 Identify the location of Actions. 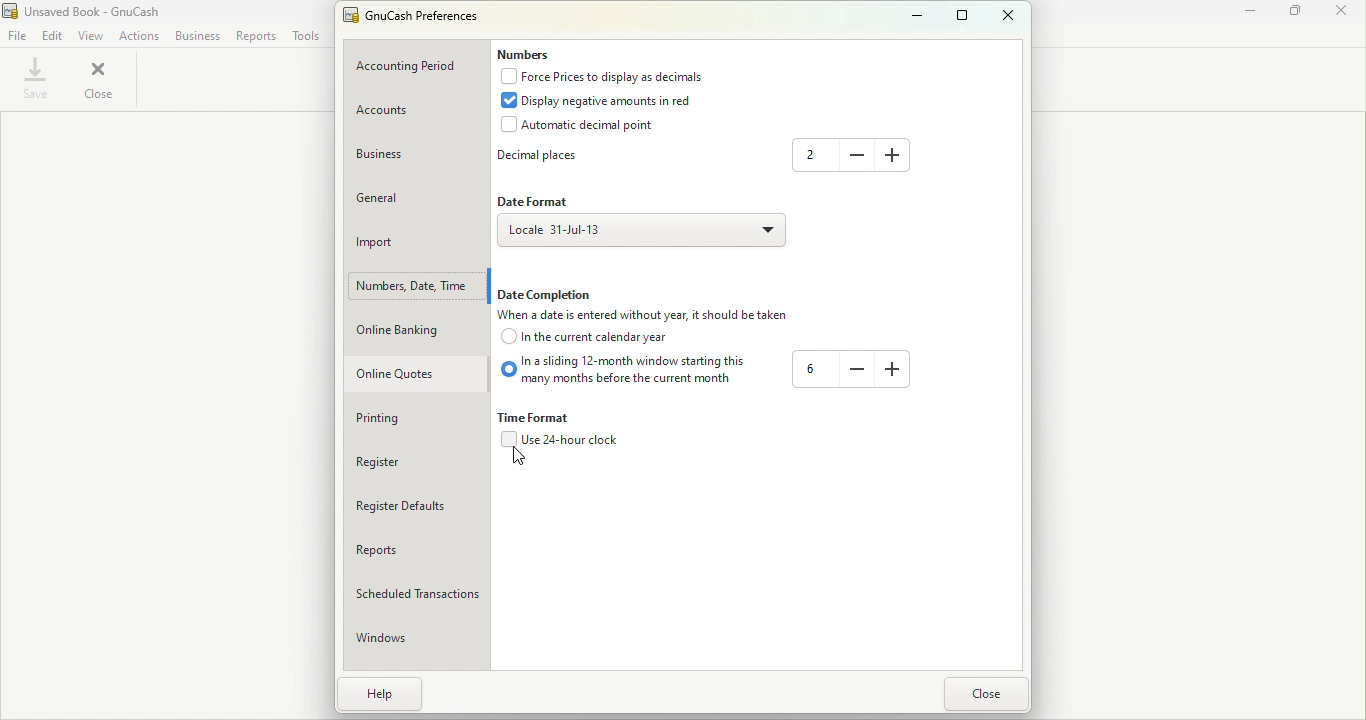
(137, 35).